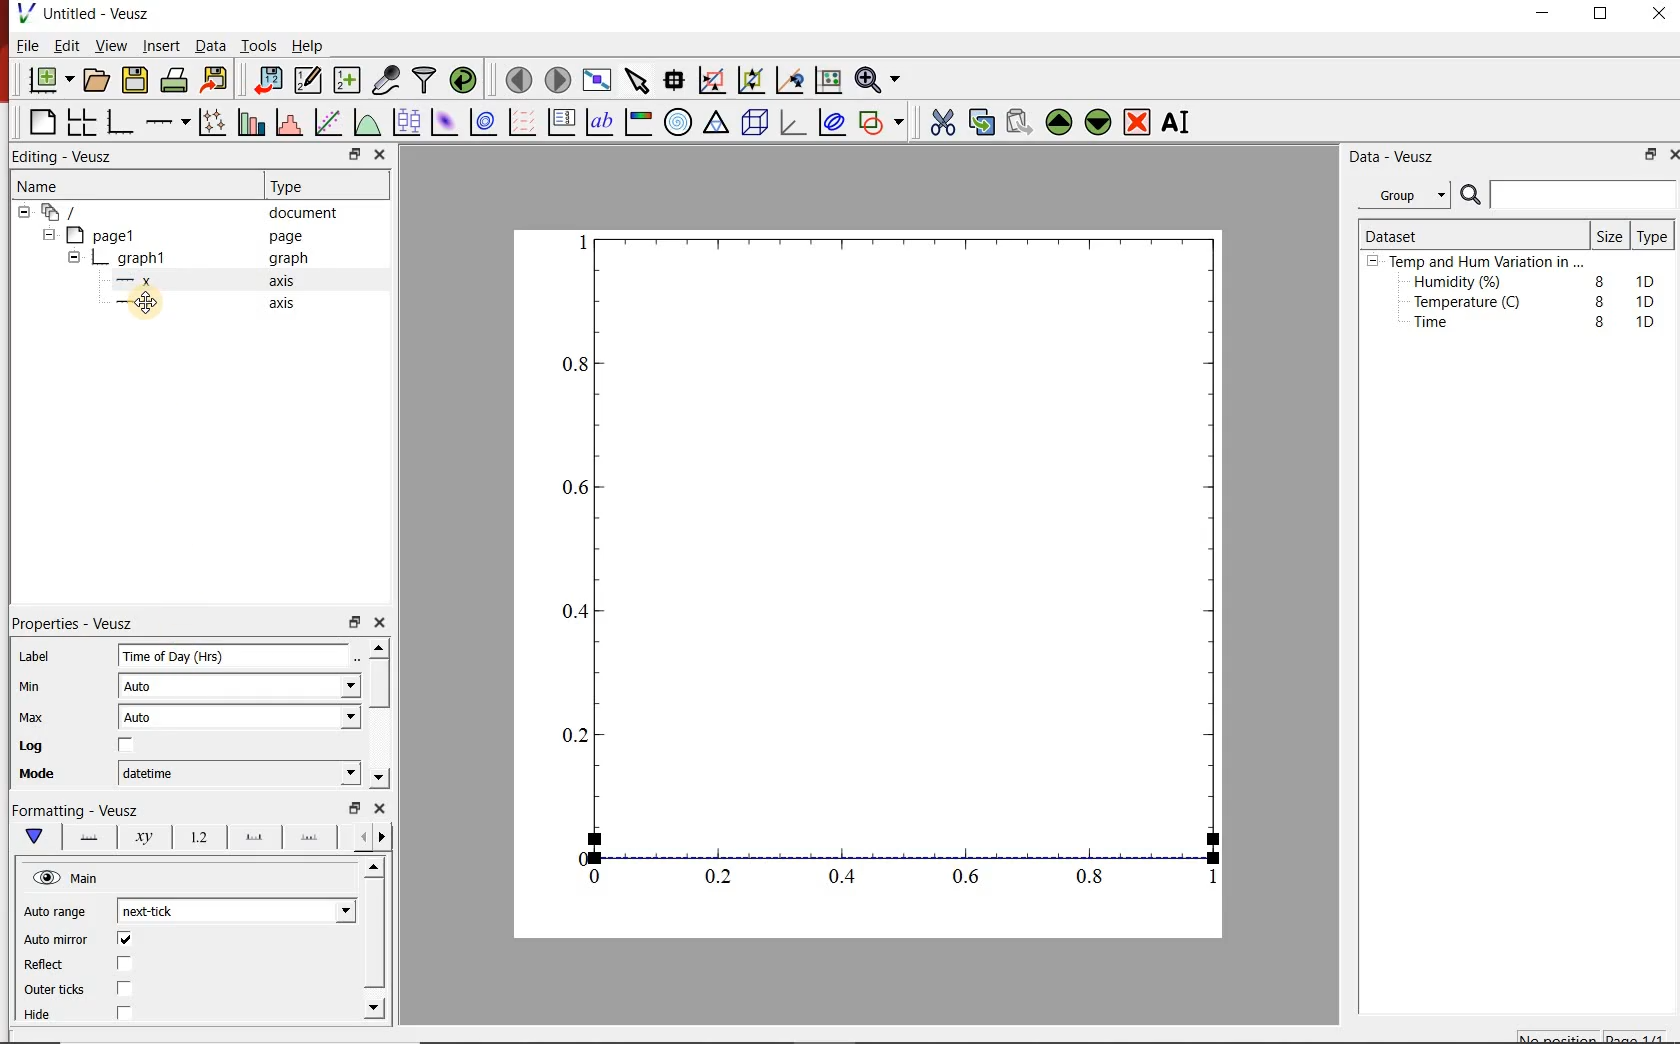  Describe the element at coordinates (69, 156) in the screenshot. I see `Editing - Veusz` at that location.